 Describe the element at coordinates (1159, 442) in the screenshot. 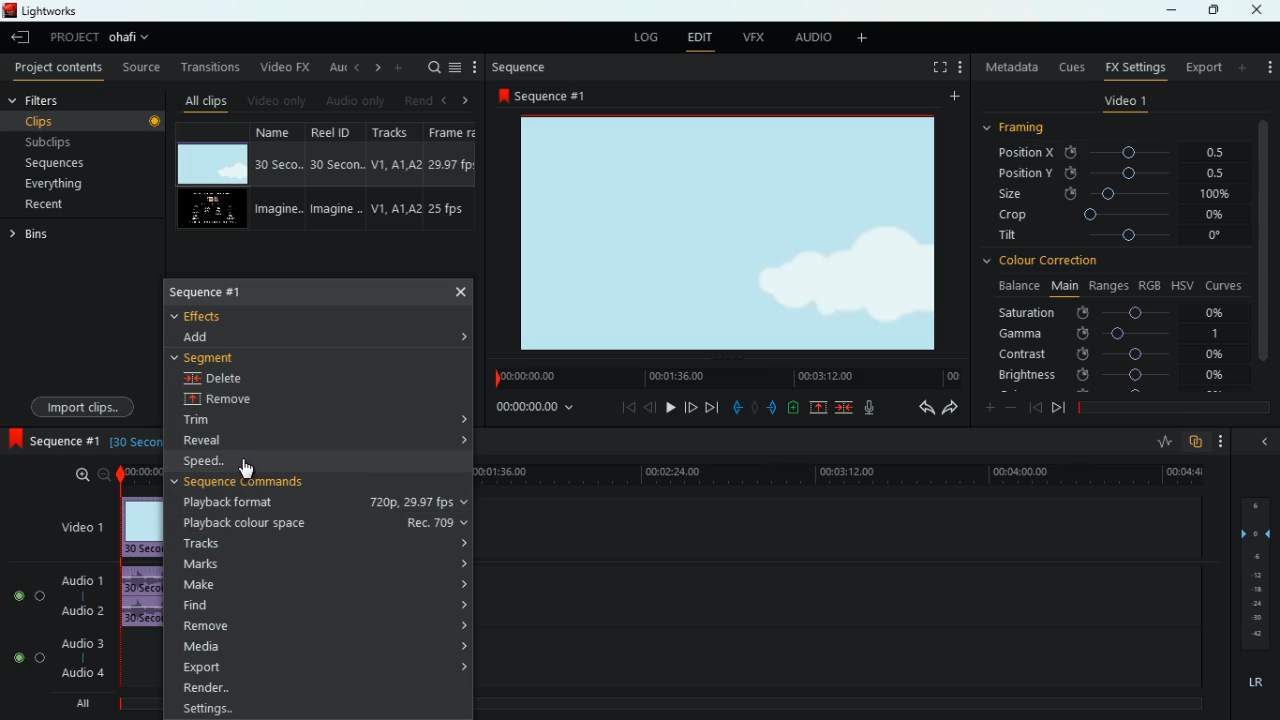

I see `rate` at that location.